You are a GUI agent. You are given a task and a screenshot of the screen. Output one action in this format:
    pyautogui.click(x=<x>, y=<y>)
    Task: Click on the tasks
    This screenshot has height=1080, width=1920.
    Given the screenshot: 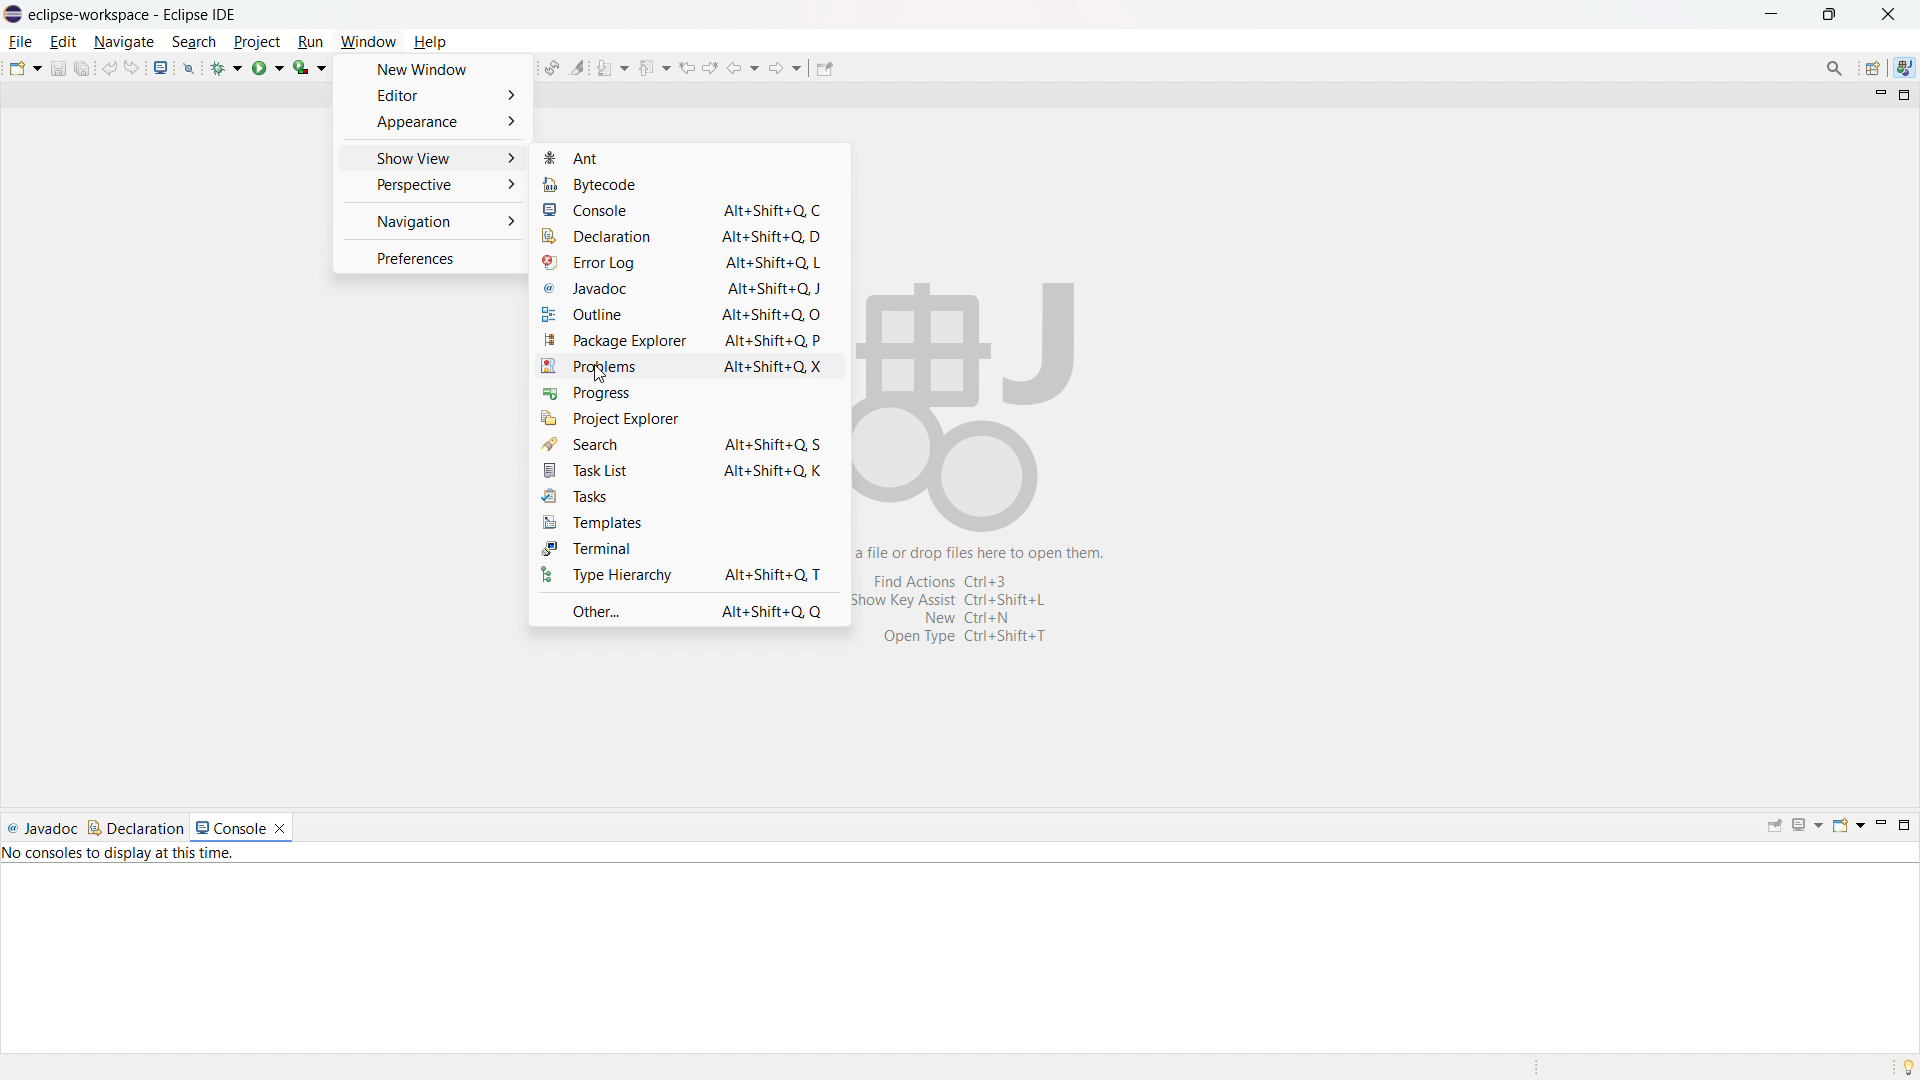 What is the action you would take?
    pyautogui.click(x=689, y=496)
    